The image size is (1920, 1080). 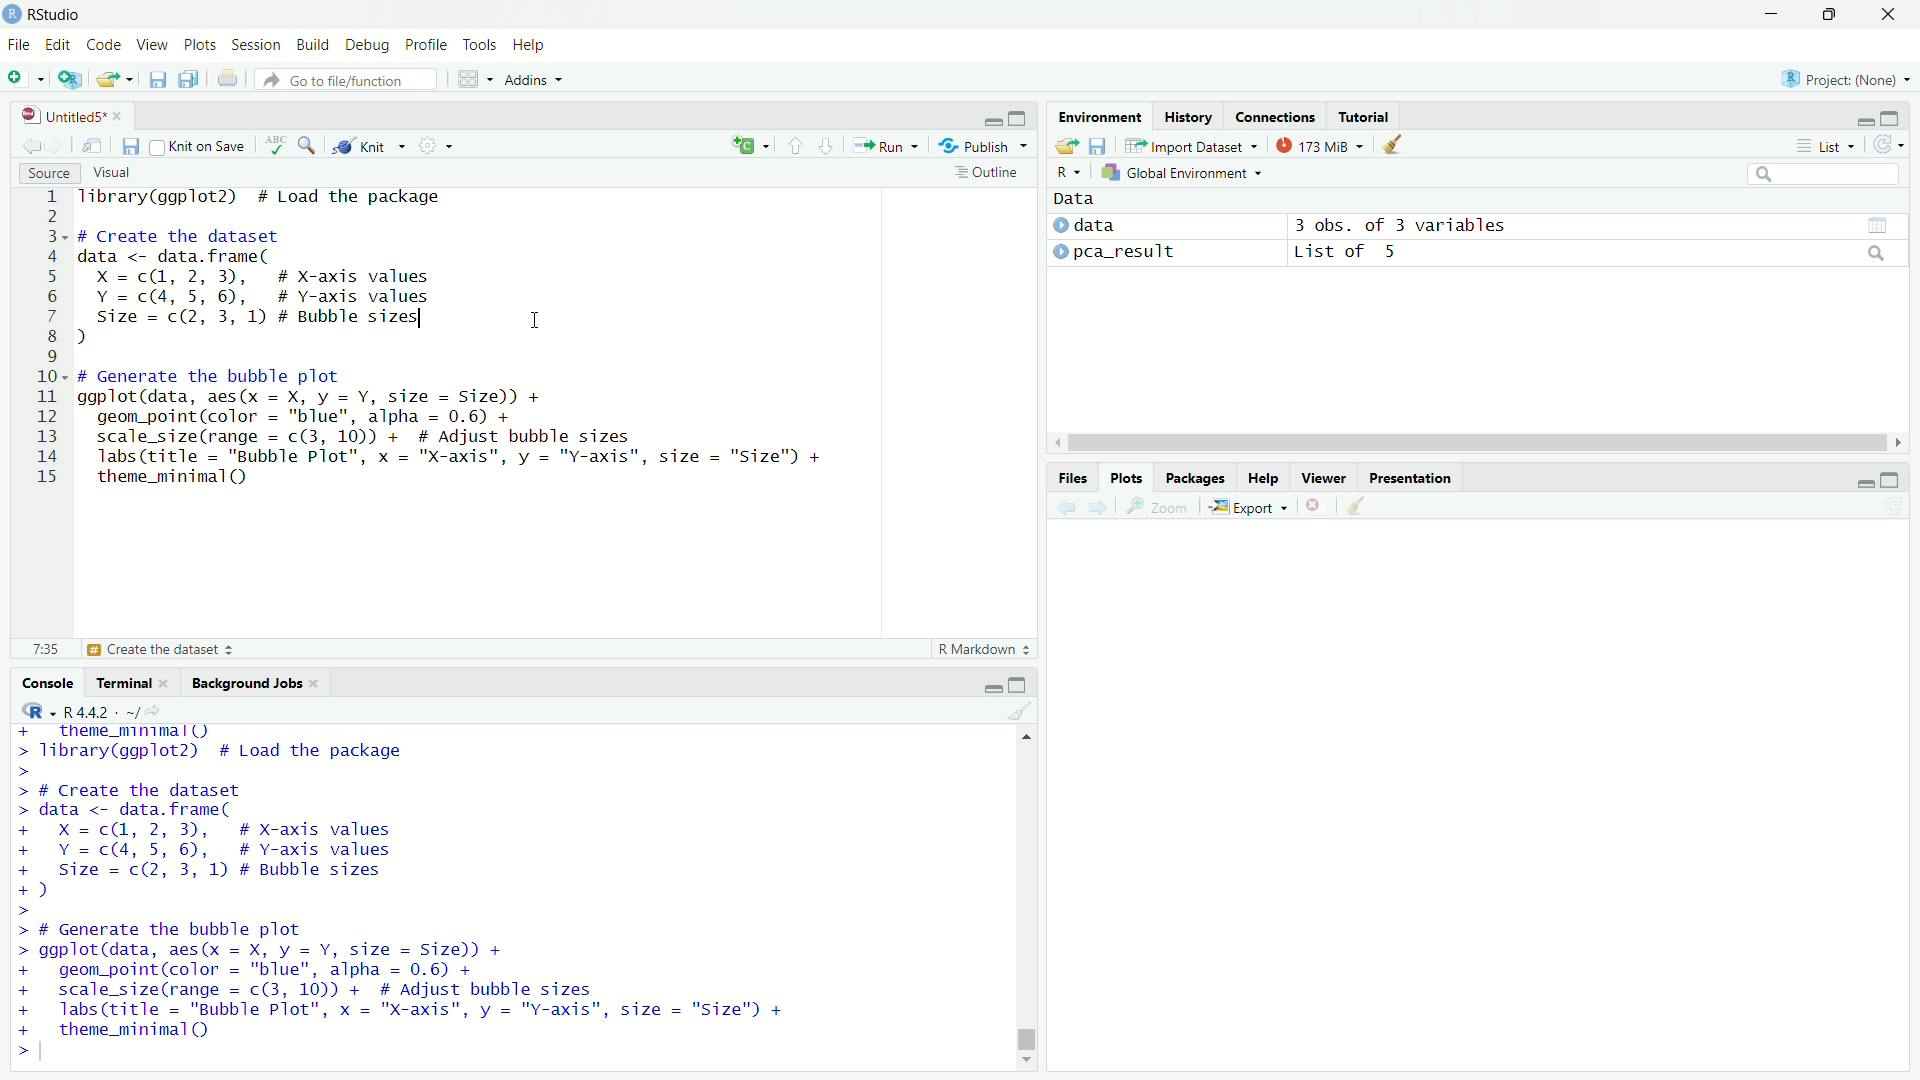 What do you see at coordinates (1866, 478) in the screenshot?
I see `minimize` at bounding box center [1866, 478].